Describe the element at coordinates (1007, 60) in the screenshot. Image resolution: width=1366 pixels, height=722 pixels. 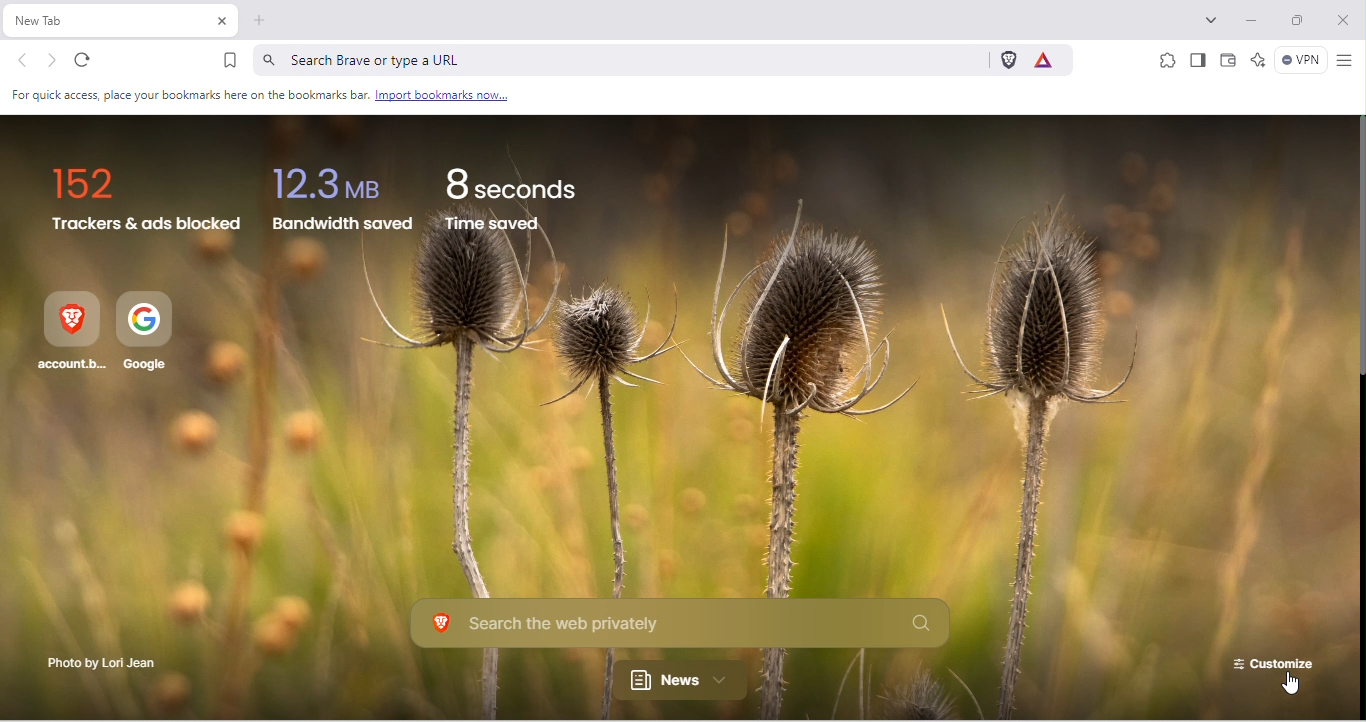
I see `Brave shields` at that location.